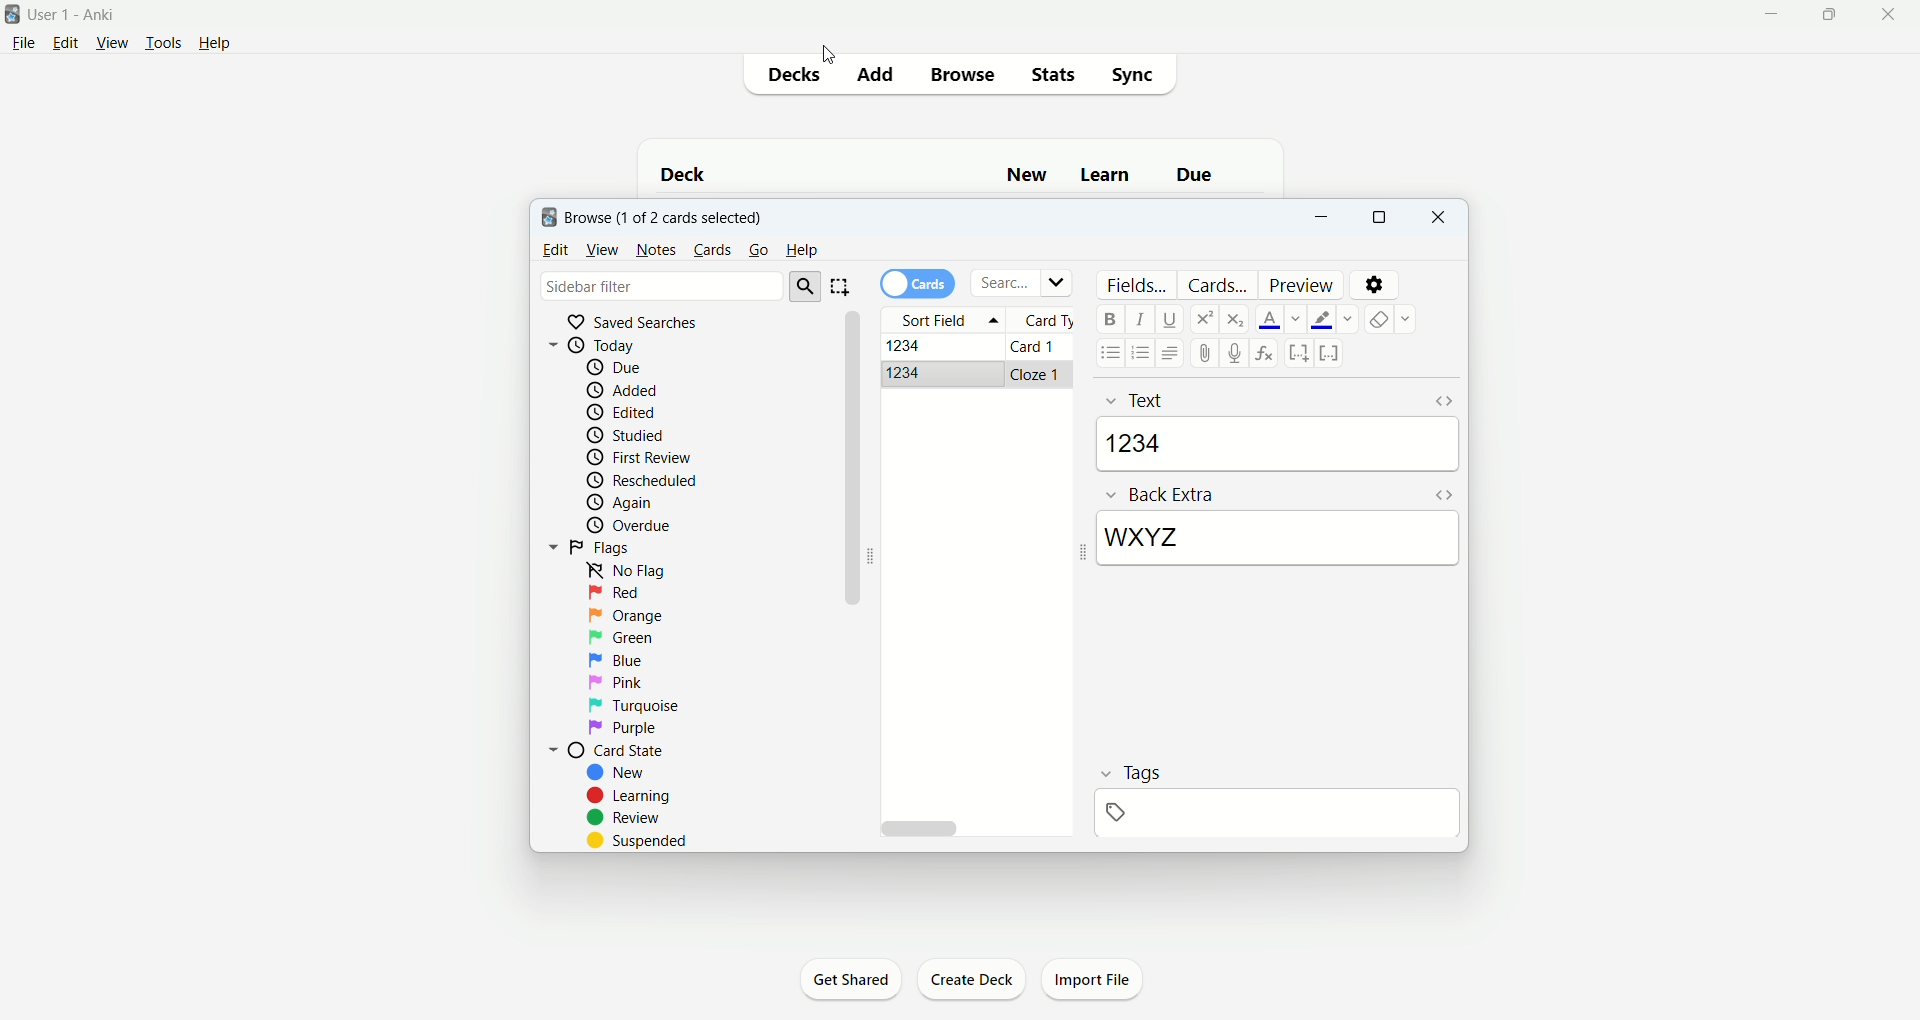  Describe the element at coordinates (1204, 319) in the screenshot. I see `superscript` at that location.